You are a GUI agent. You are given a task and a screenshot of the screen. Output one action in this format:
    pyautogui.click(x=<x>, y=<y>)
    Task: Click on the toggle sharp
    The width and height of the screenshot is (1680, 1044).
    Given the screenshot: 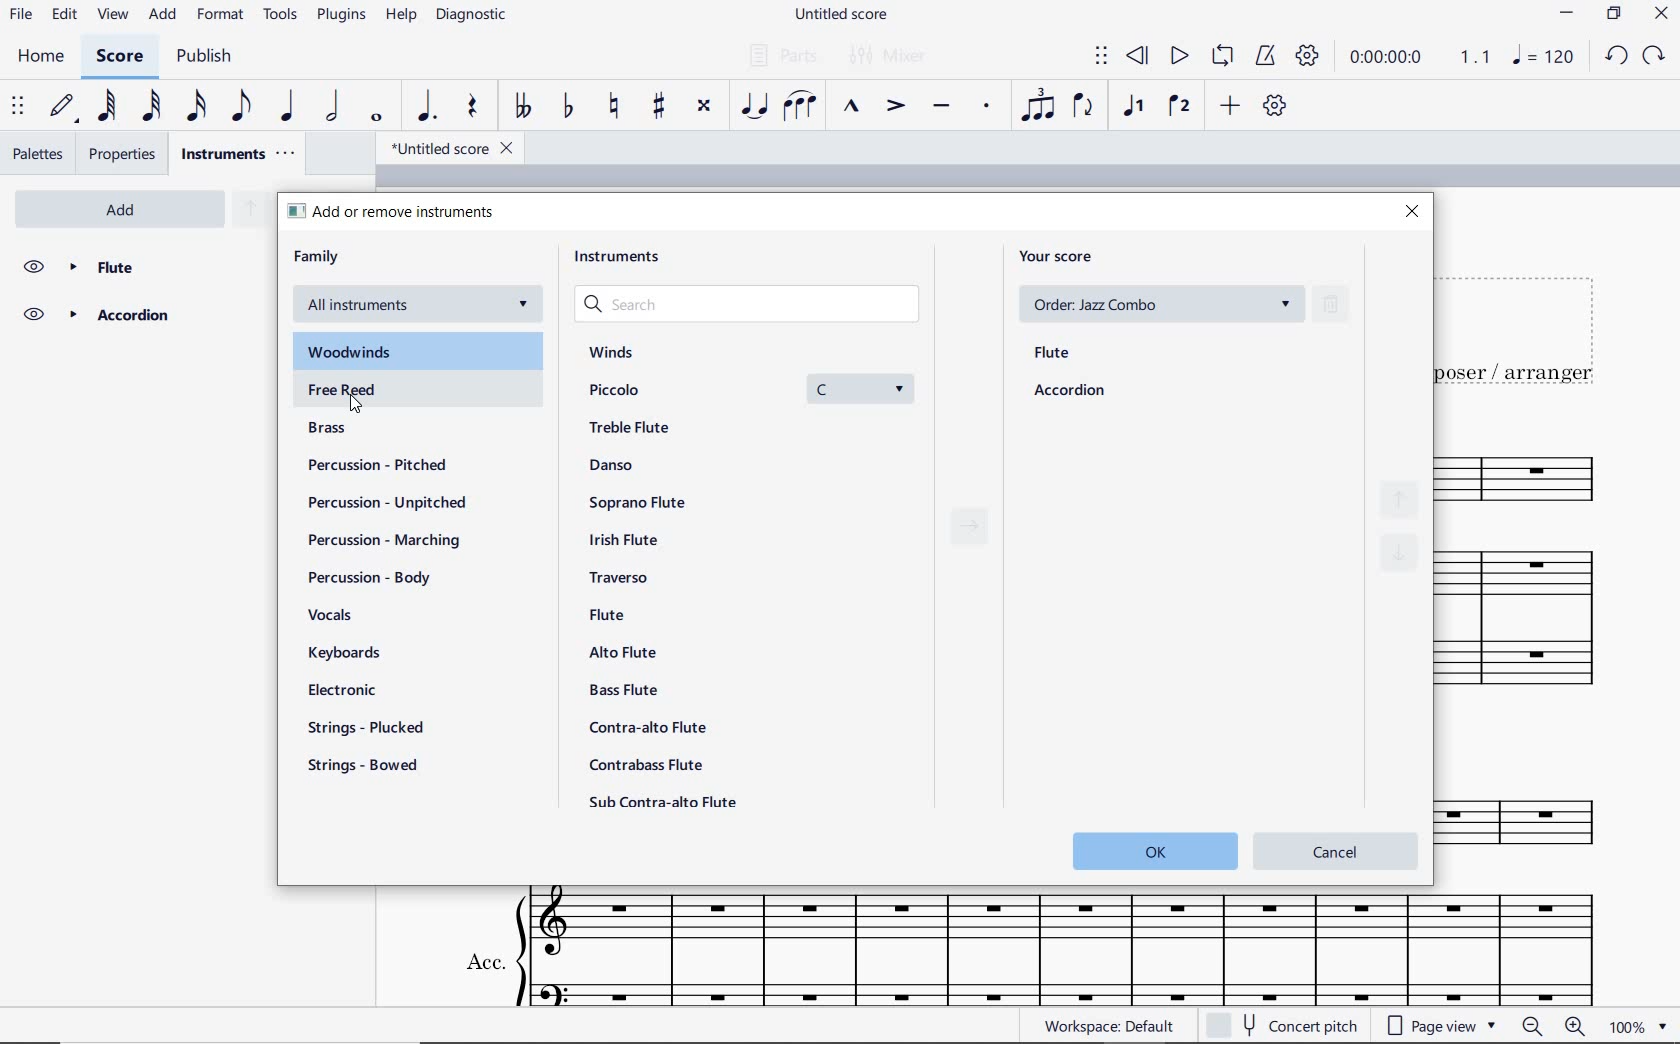 What is the action you would take?
    pyautogui.click(x=658, y=107)
    